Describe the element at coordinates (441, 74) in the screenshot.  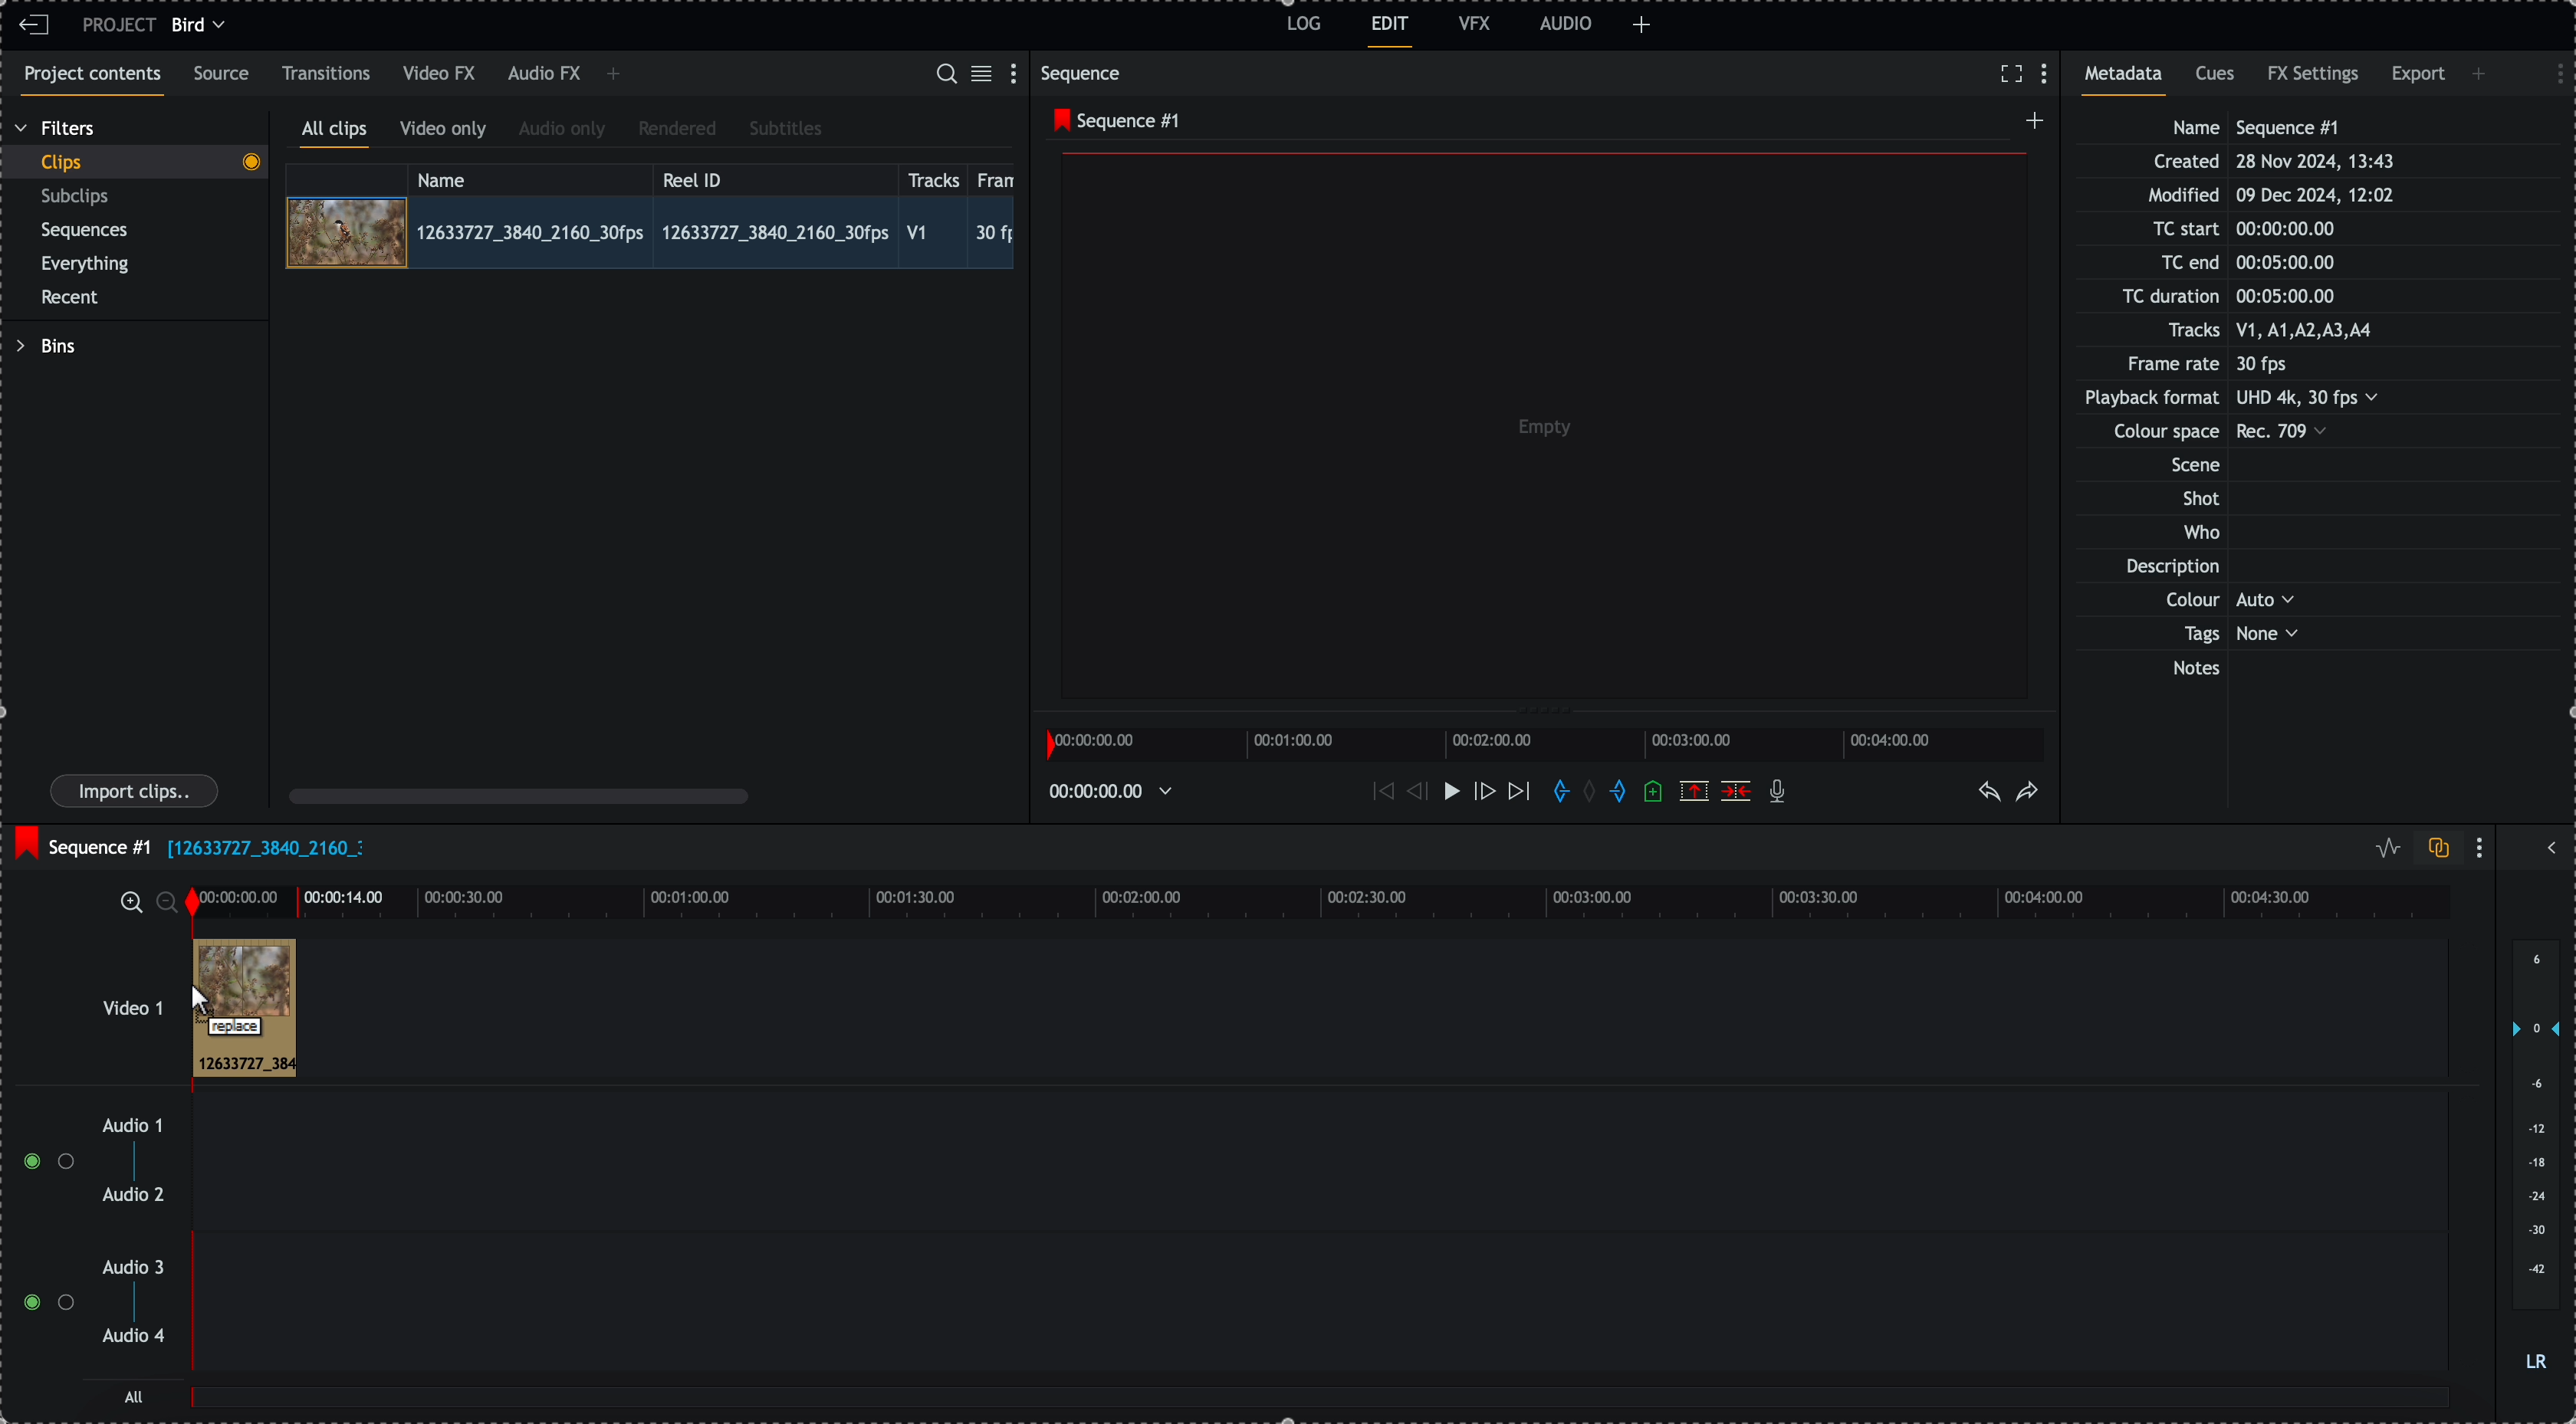
I see `video FX` at that location.